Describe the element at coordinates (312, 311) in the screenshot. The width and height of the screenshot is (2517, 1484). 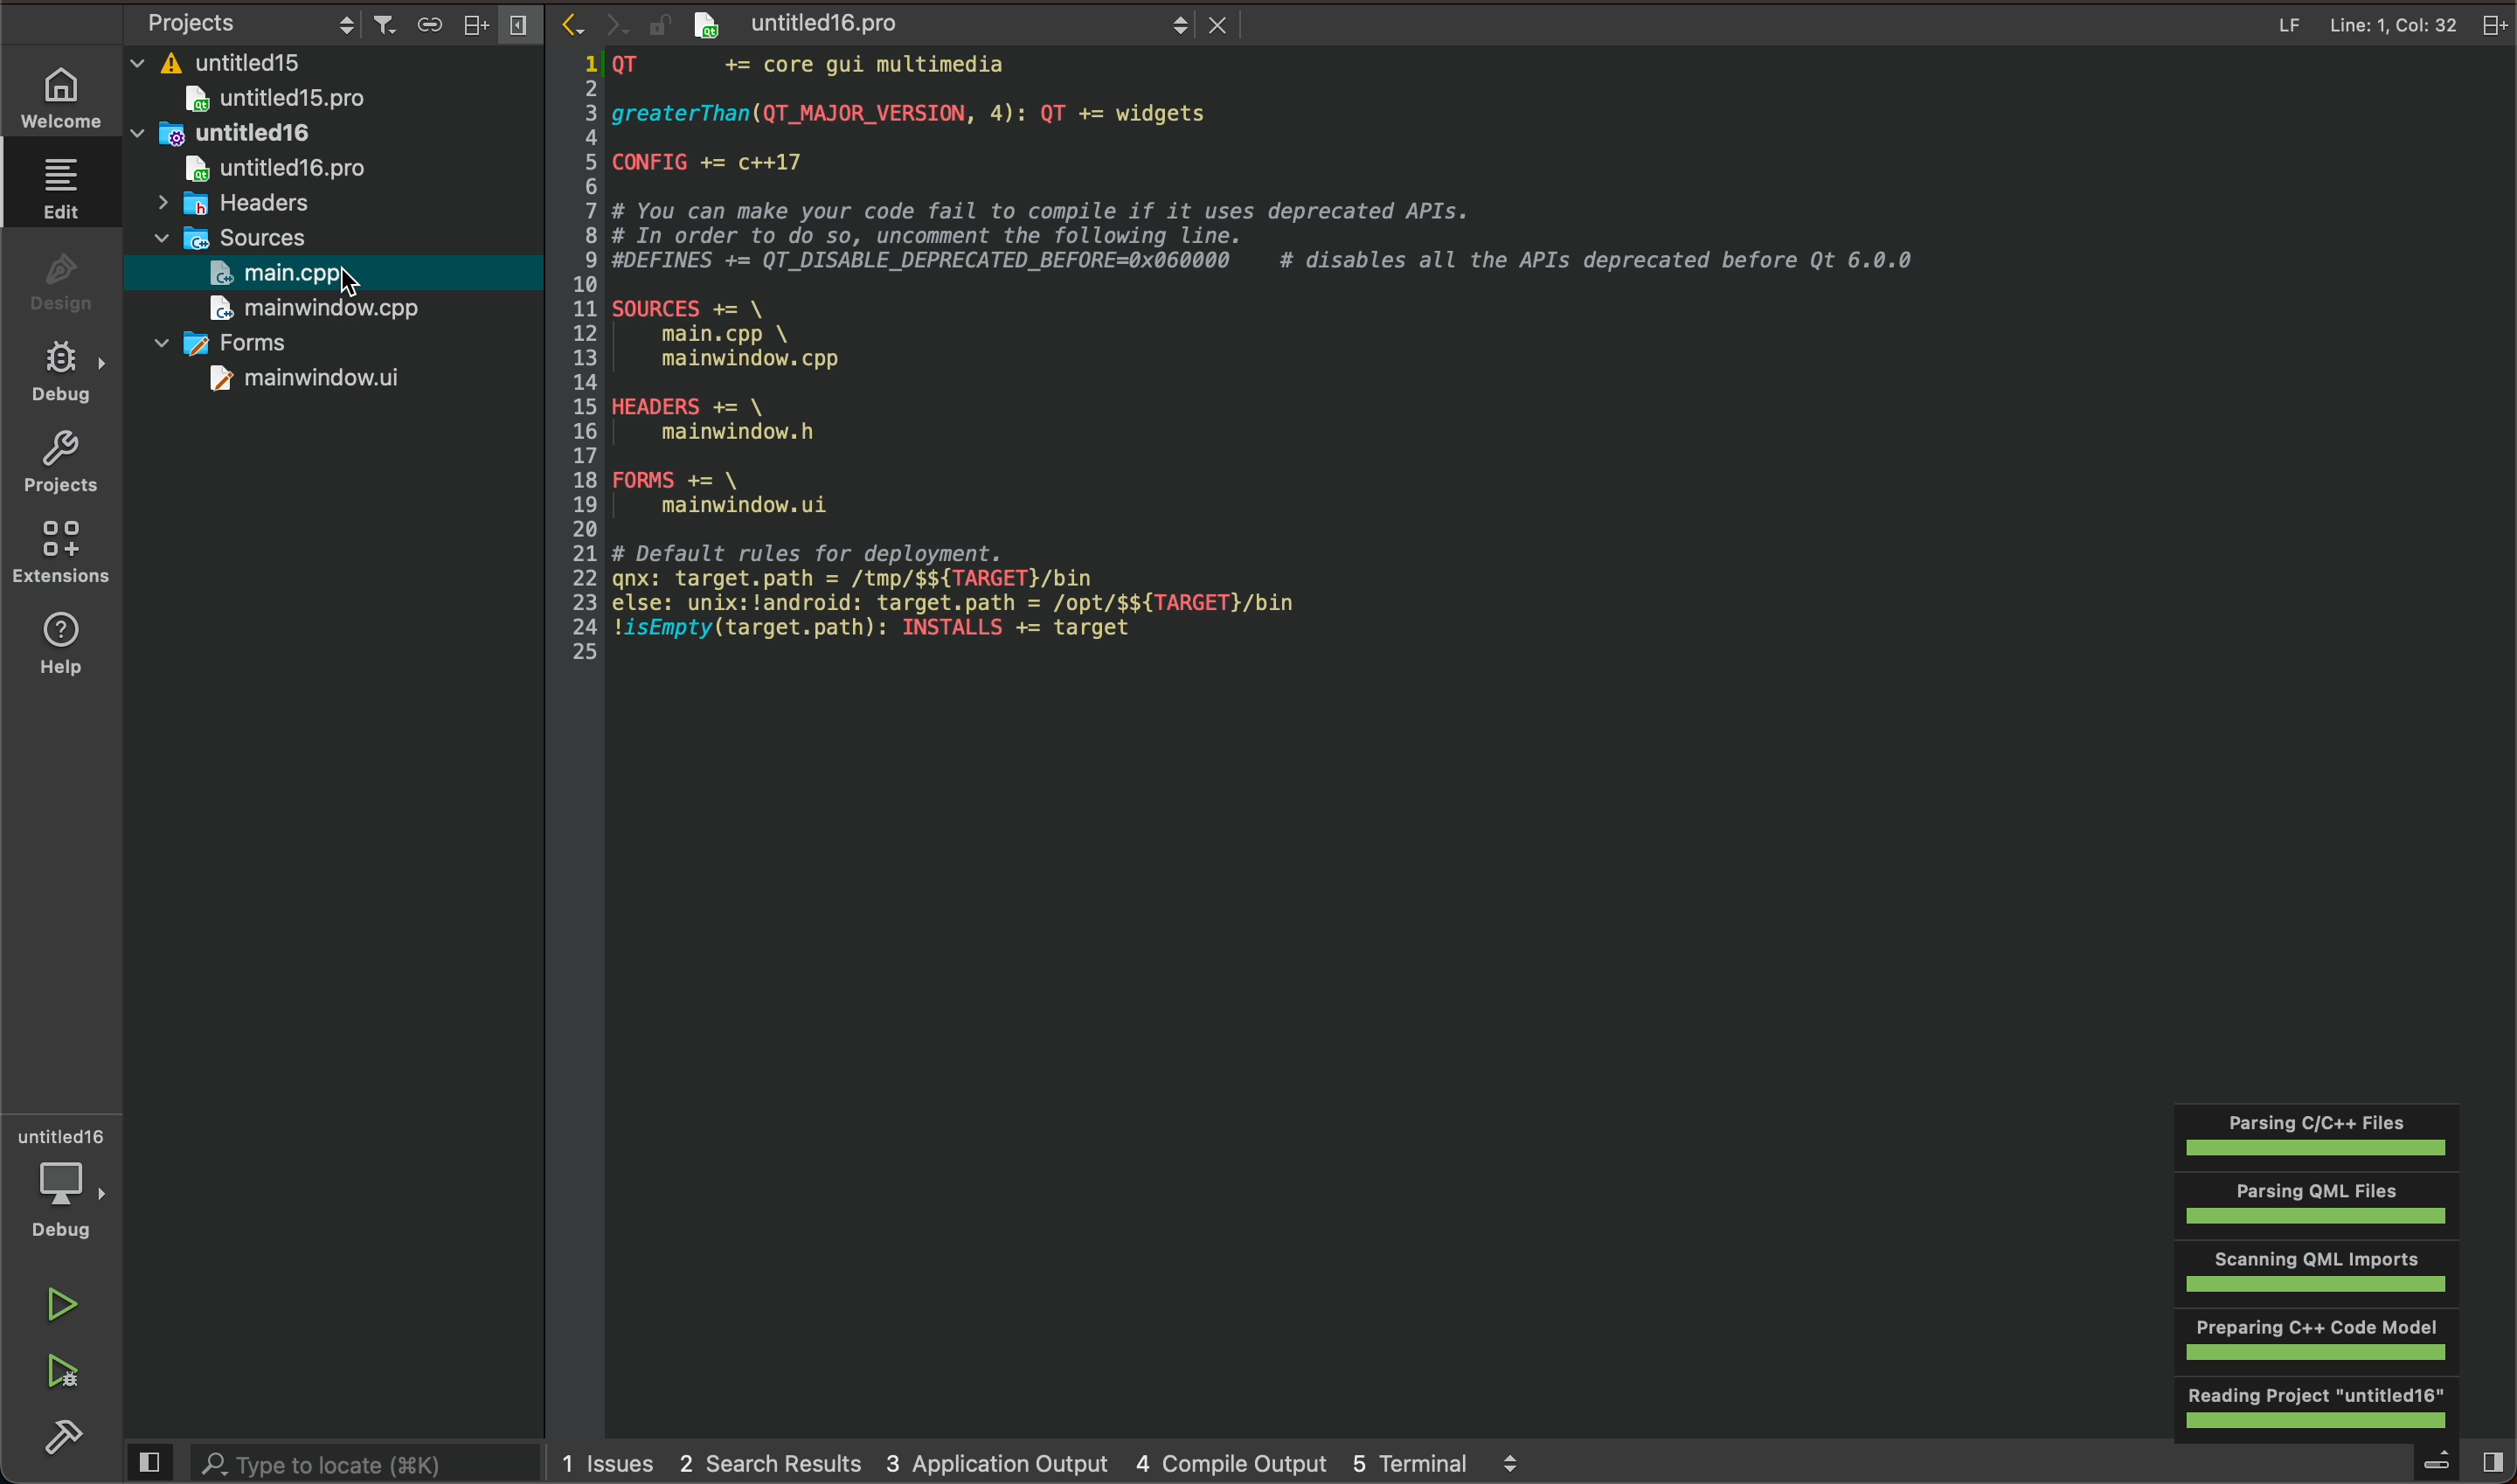
I see `mainwindow.cpp` at that location.